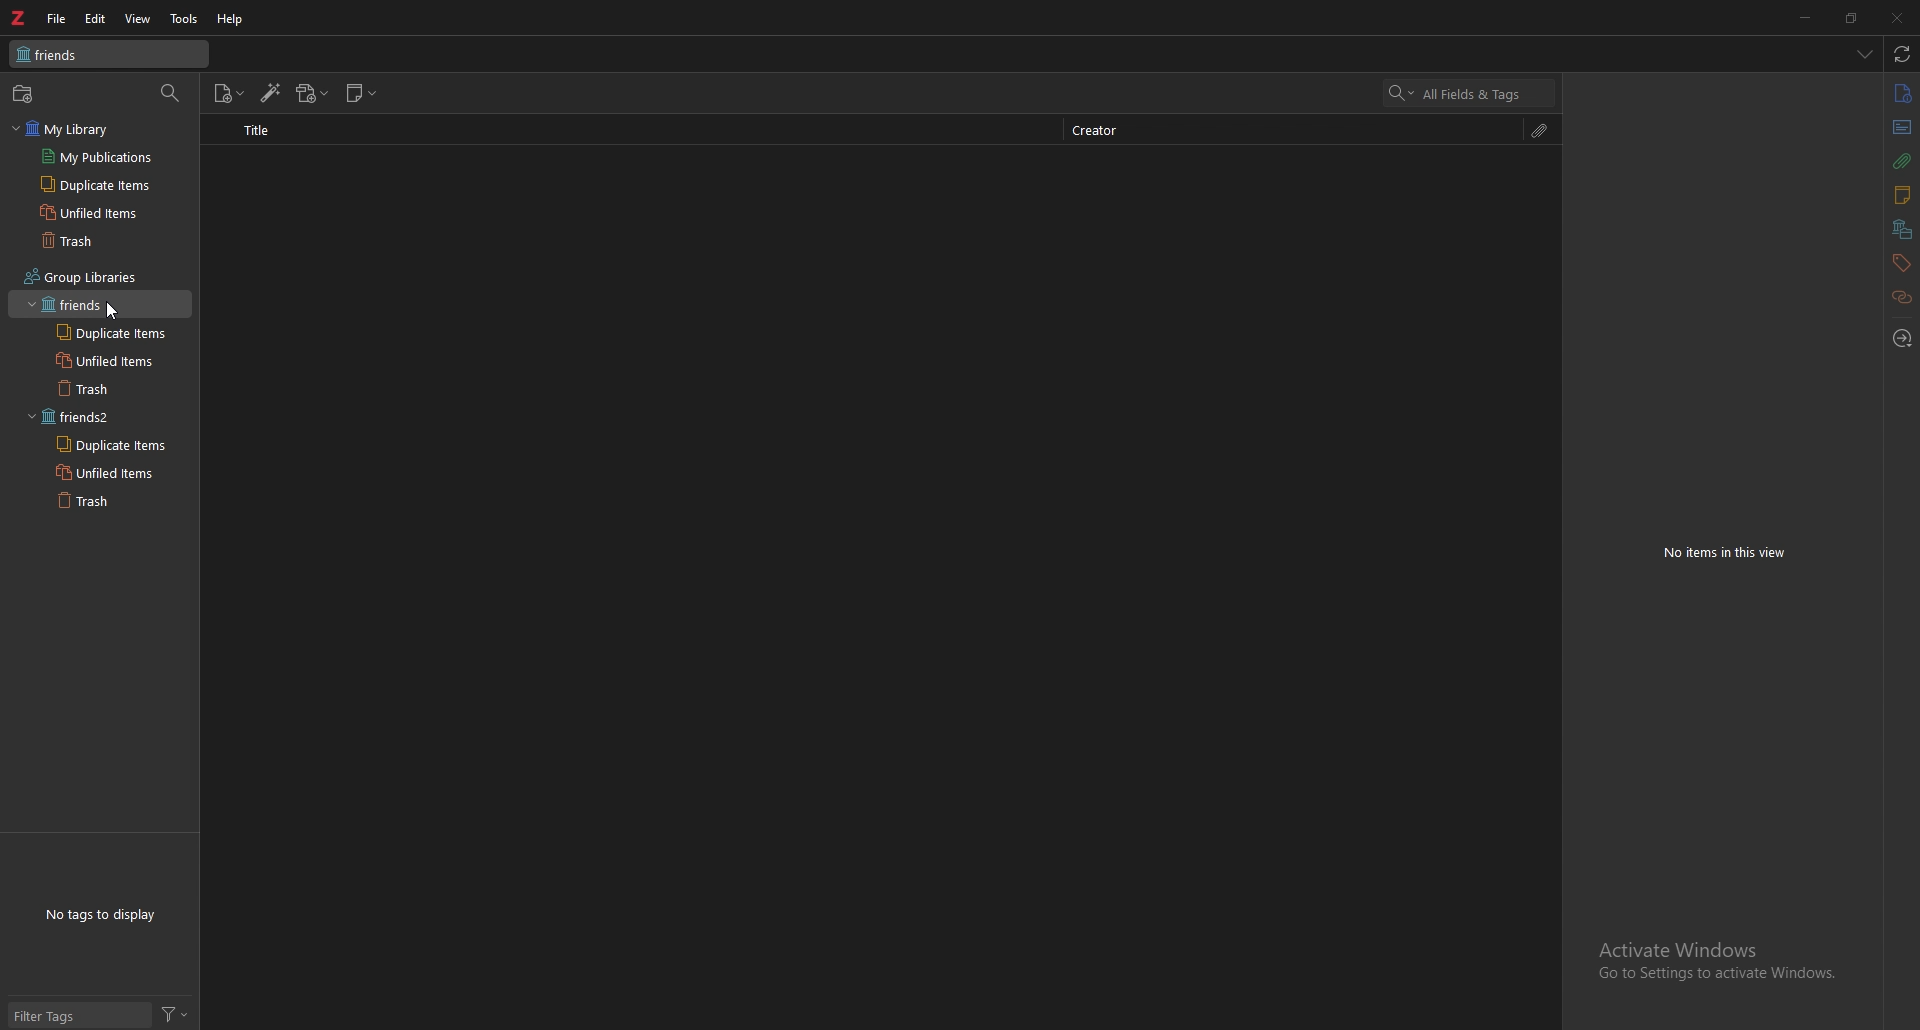  Describe the element at coordinates (1901, 232) in the screenshot. I see `libraries and collections` at that location.